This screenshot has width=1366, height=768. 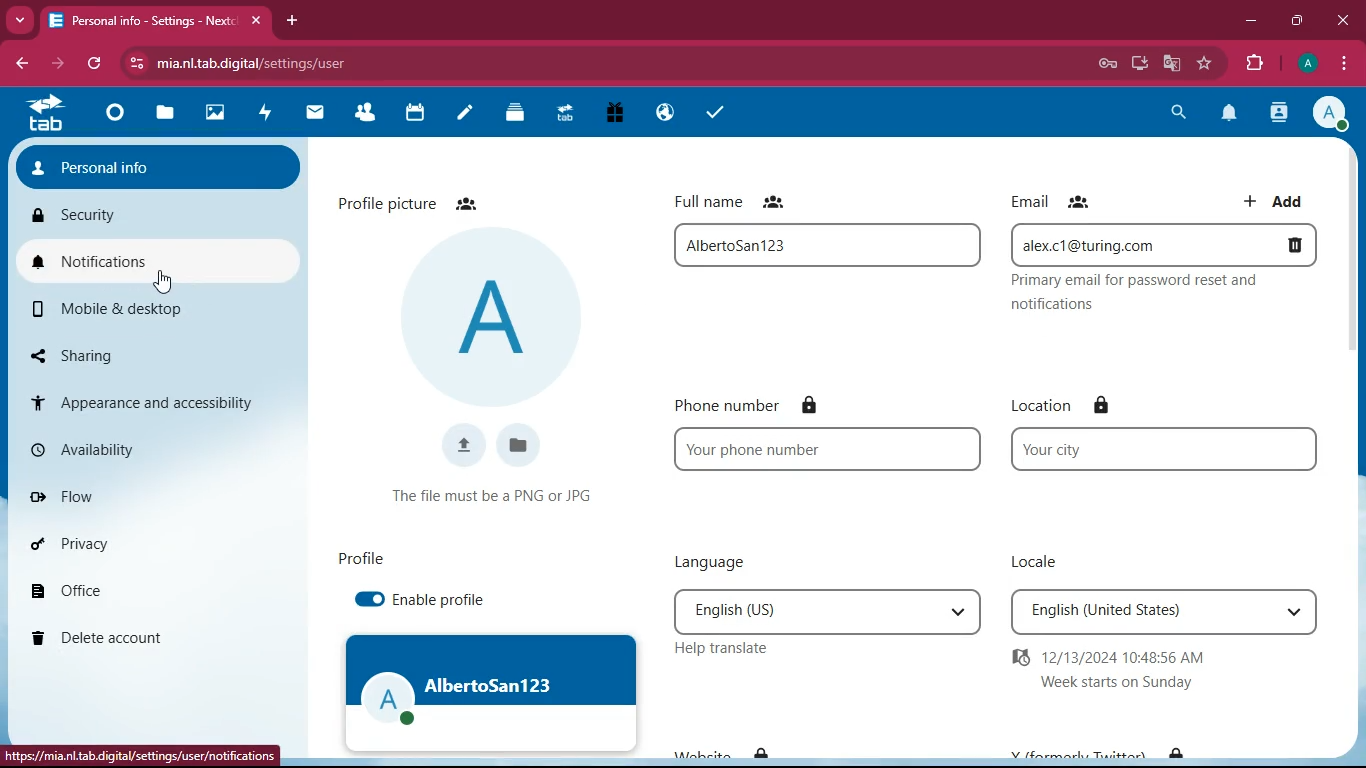 What do you see at coordinates (159, 498) in the screenshot?
I see `flow` at bounding box center [159, 498].